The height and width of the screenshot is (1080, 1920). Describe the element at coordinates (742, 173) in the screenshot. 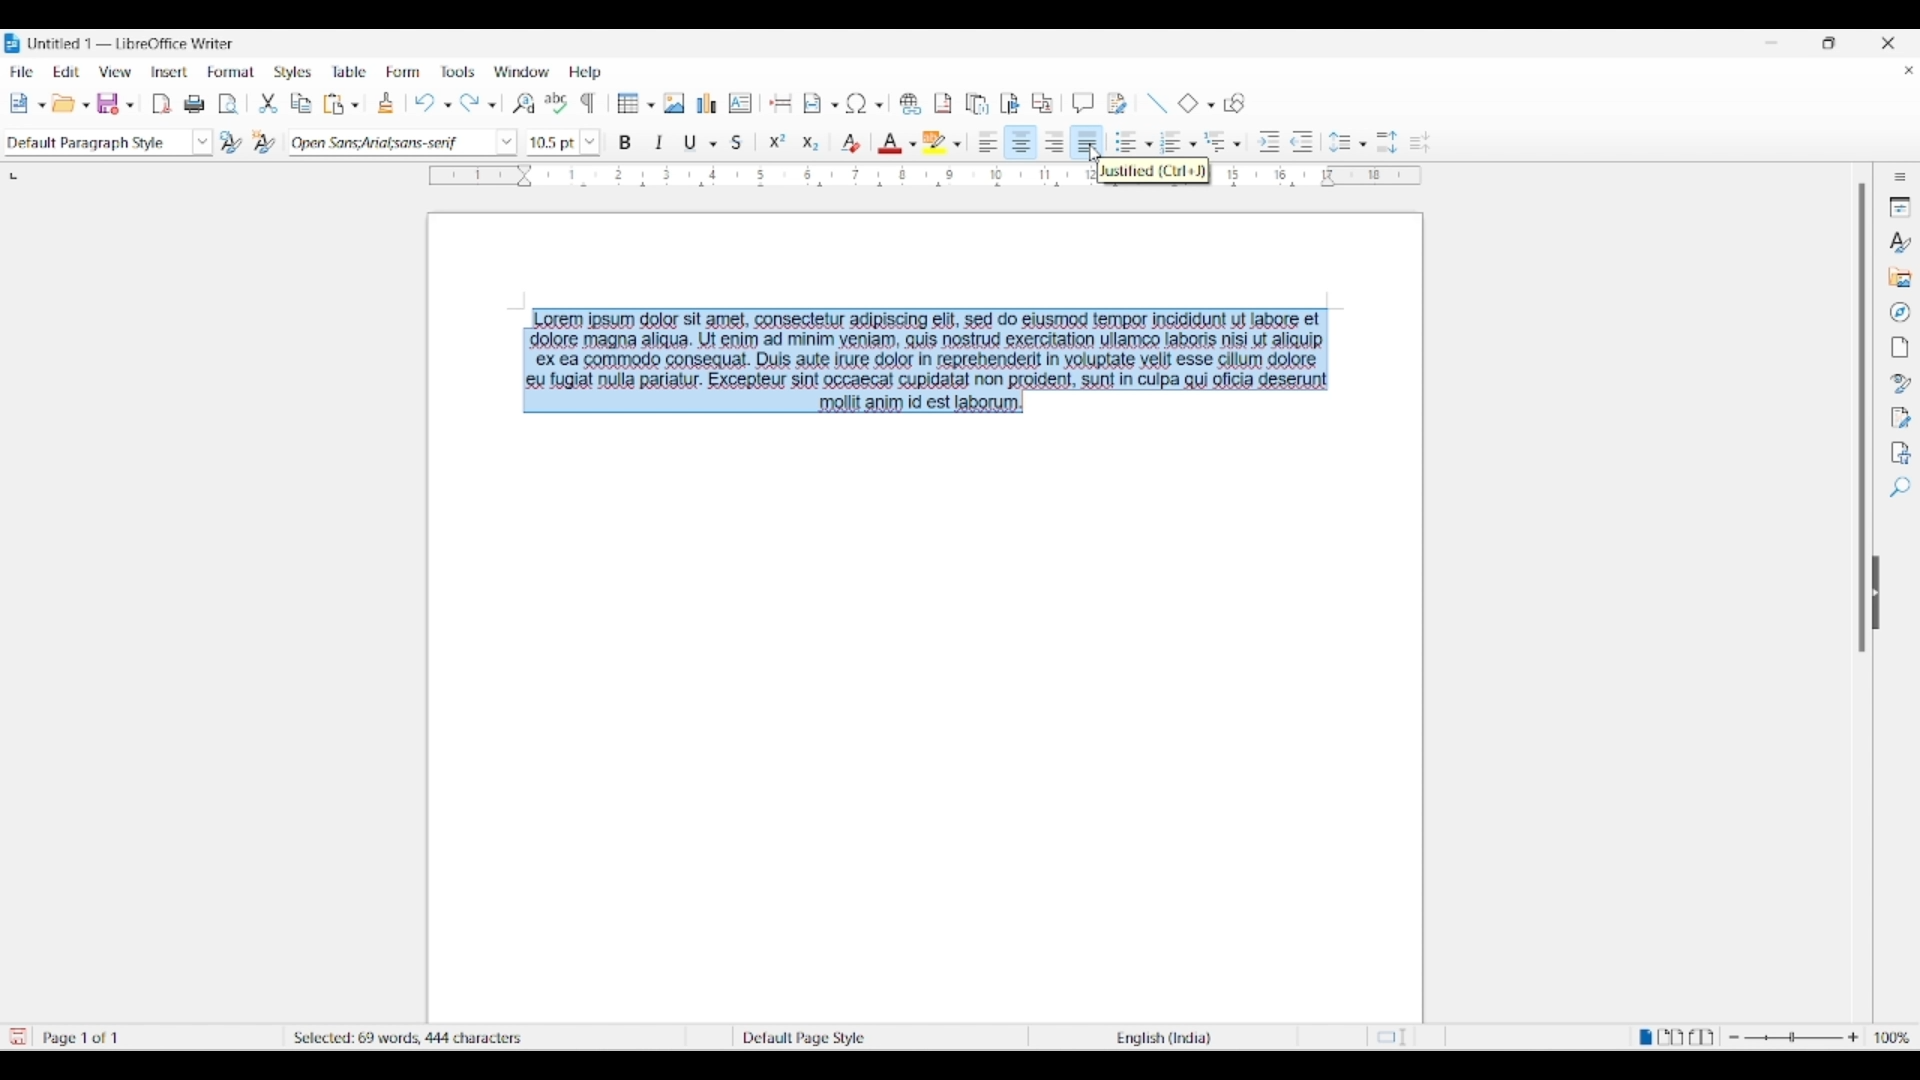

I see `Horizontal ruler` at that location.